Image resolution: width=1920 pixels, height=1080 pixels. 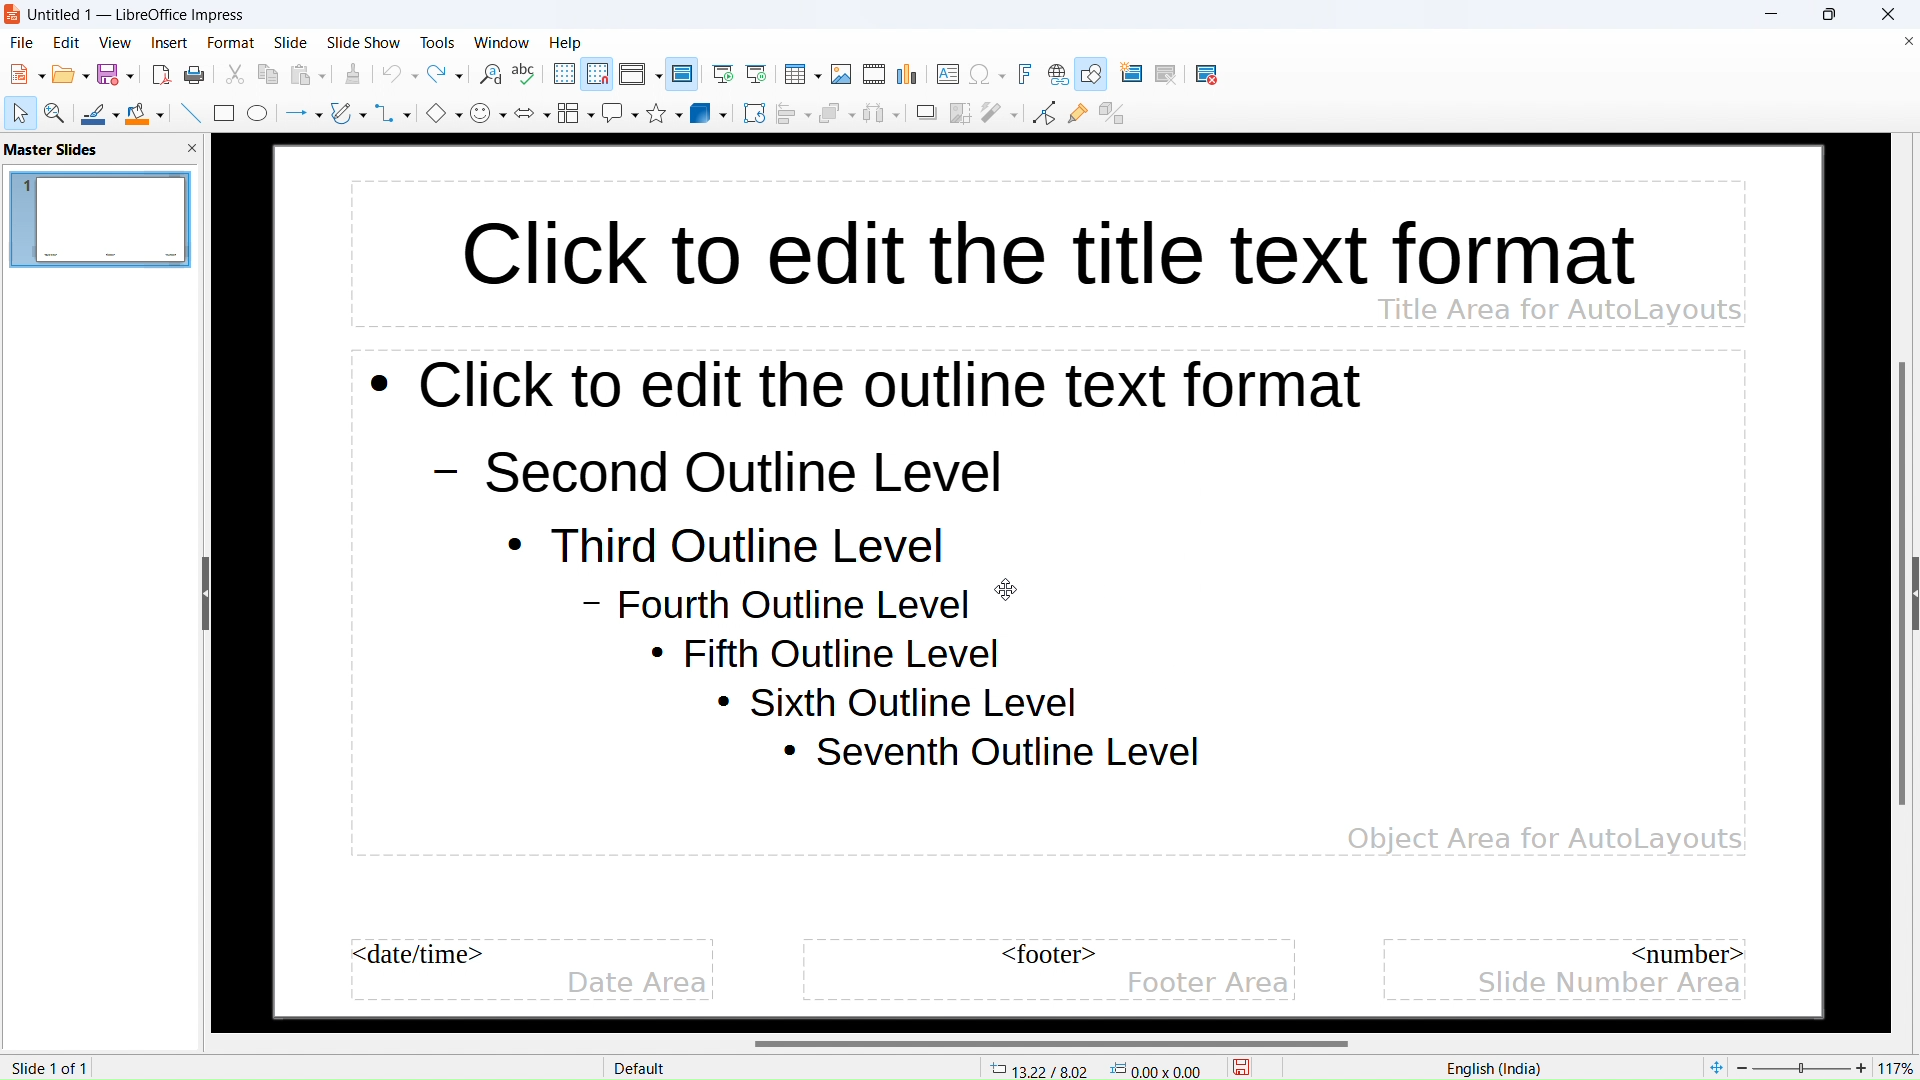 What do you see at coordinates (709, 113) in the screenshot?
I see `3D objects` at bounding box center [709, 113].